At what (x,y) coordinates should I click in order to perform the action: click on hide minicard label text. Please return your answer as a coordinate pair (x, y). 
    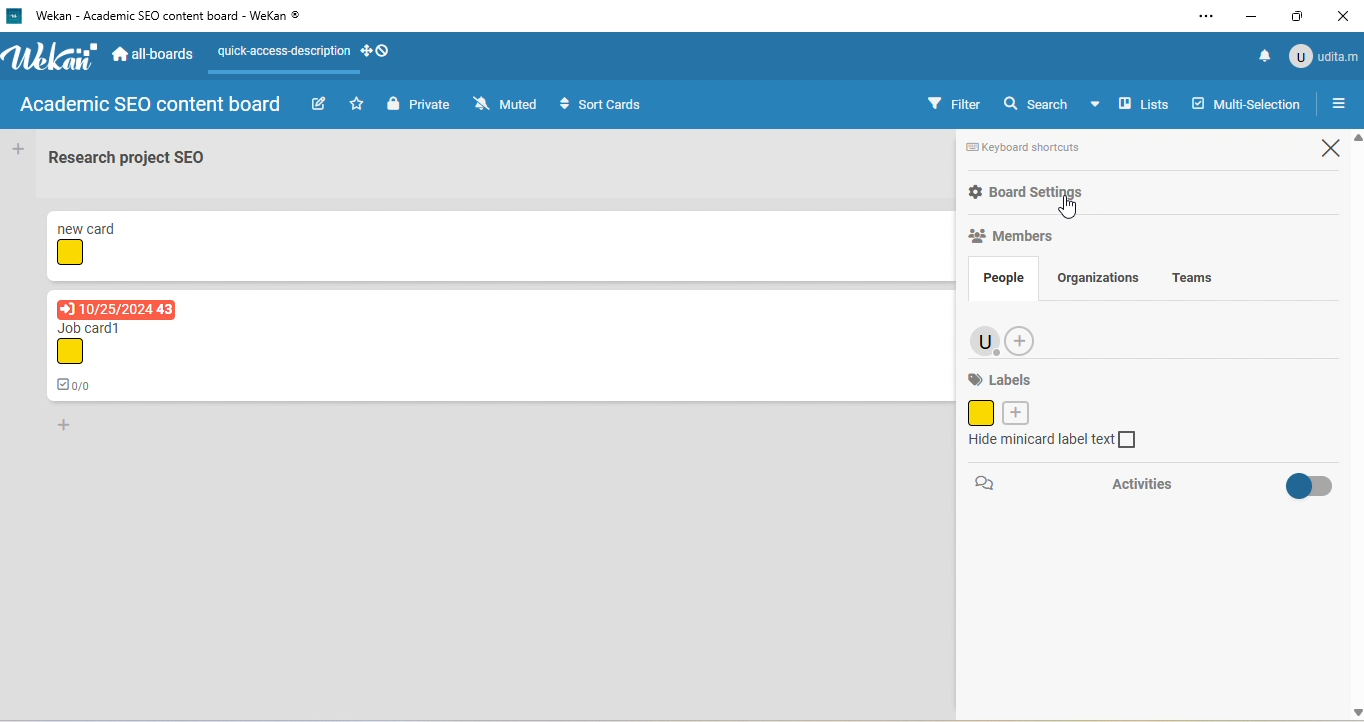
    Looking at the image, I should click on (1058, 442).